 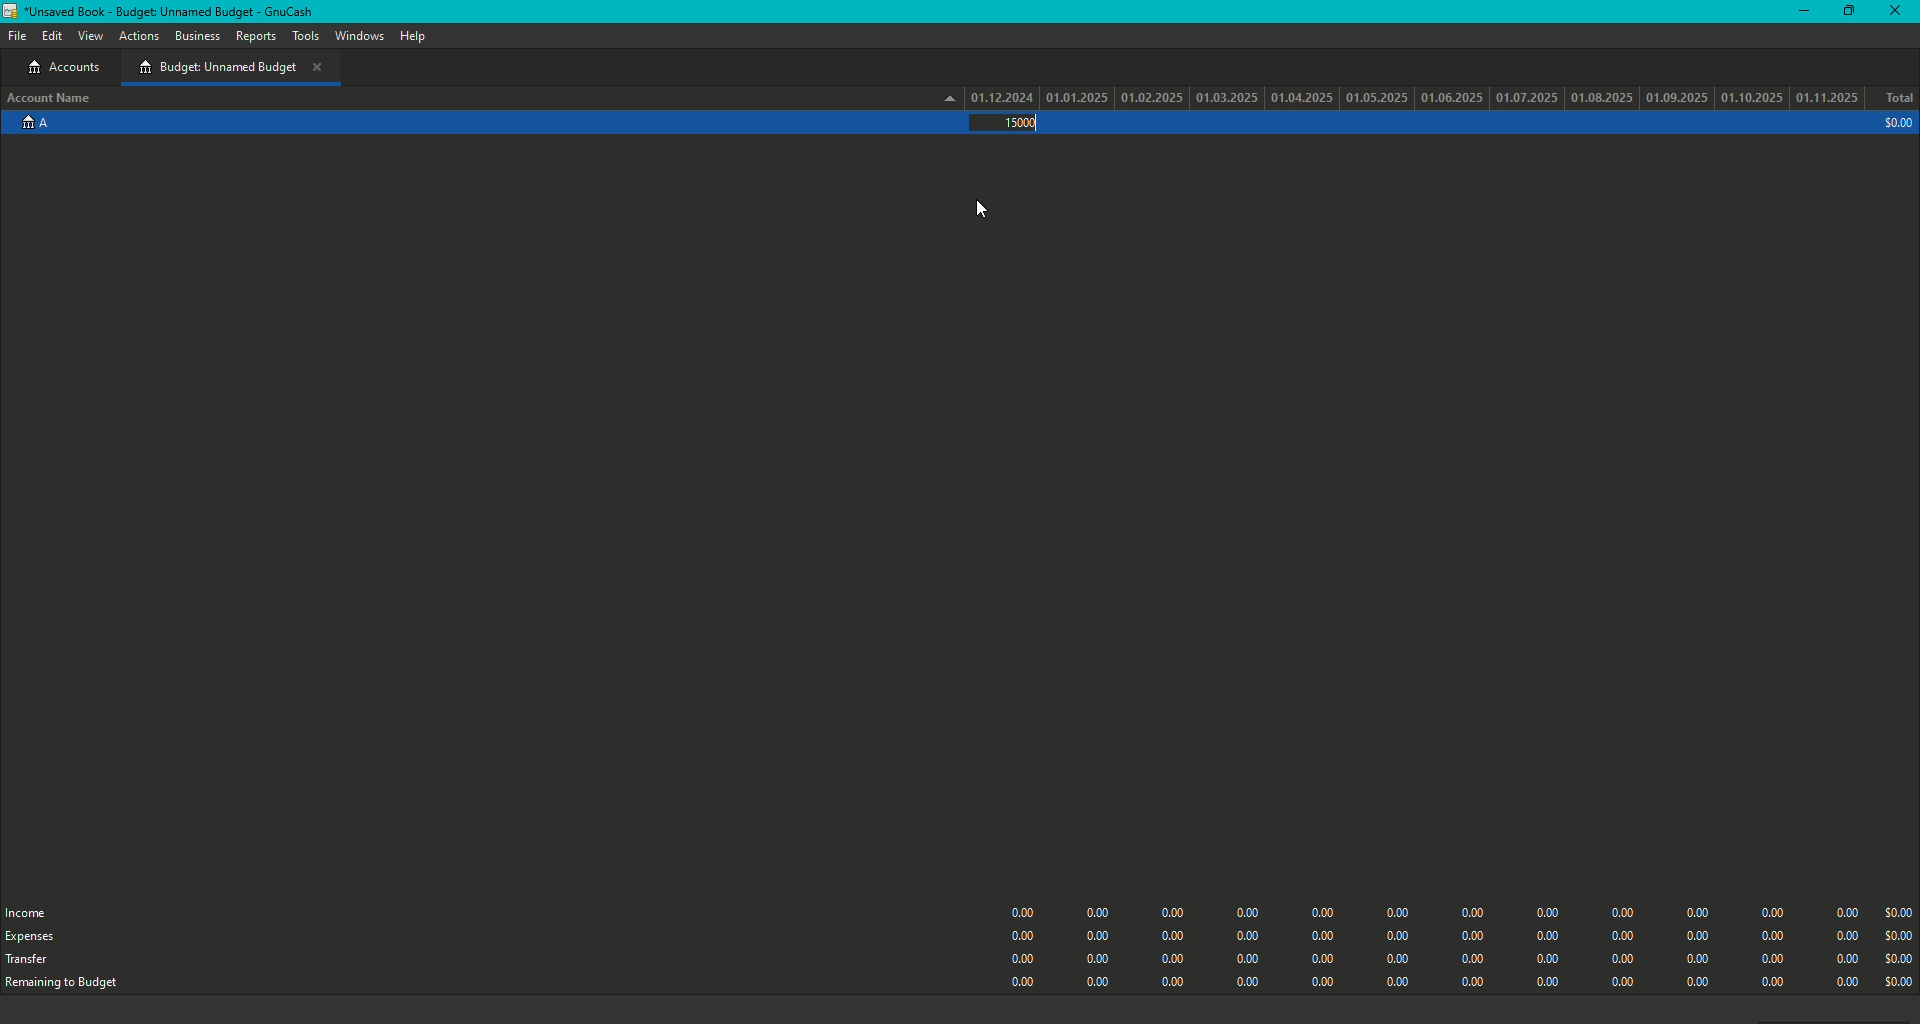 What do you see at coordinates (305, 36) in the screenshot?
I see `Tools` at bounding box center [305, 36].